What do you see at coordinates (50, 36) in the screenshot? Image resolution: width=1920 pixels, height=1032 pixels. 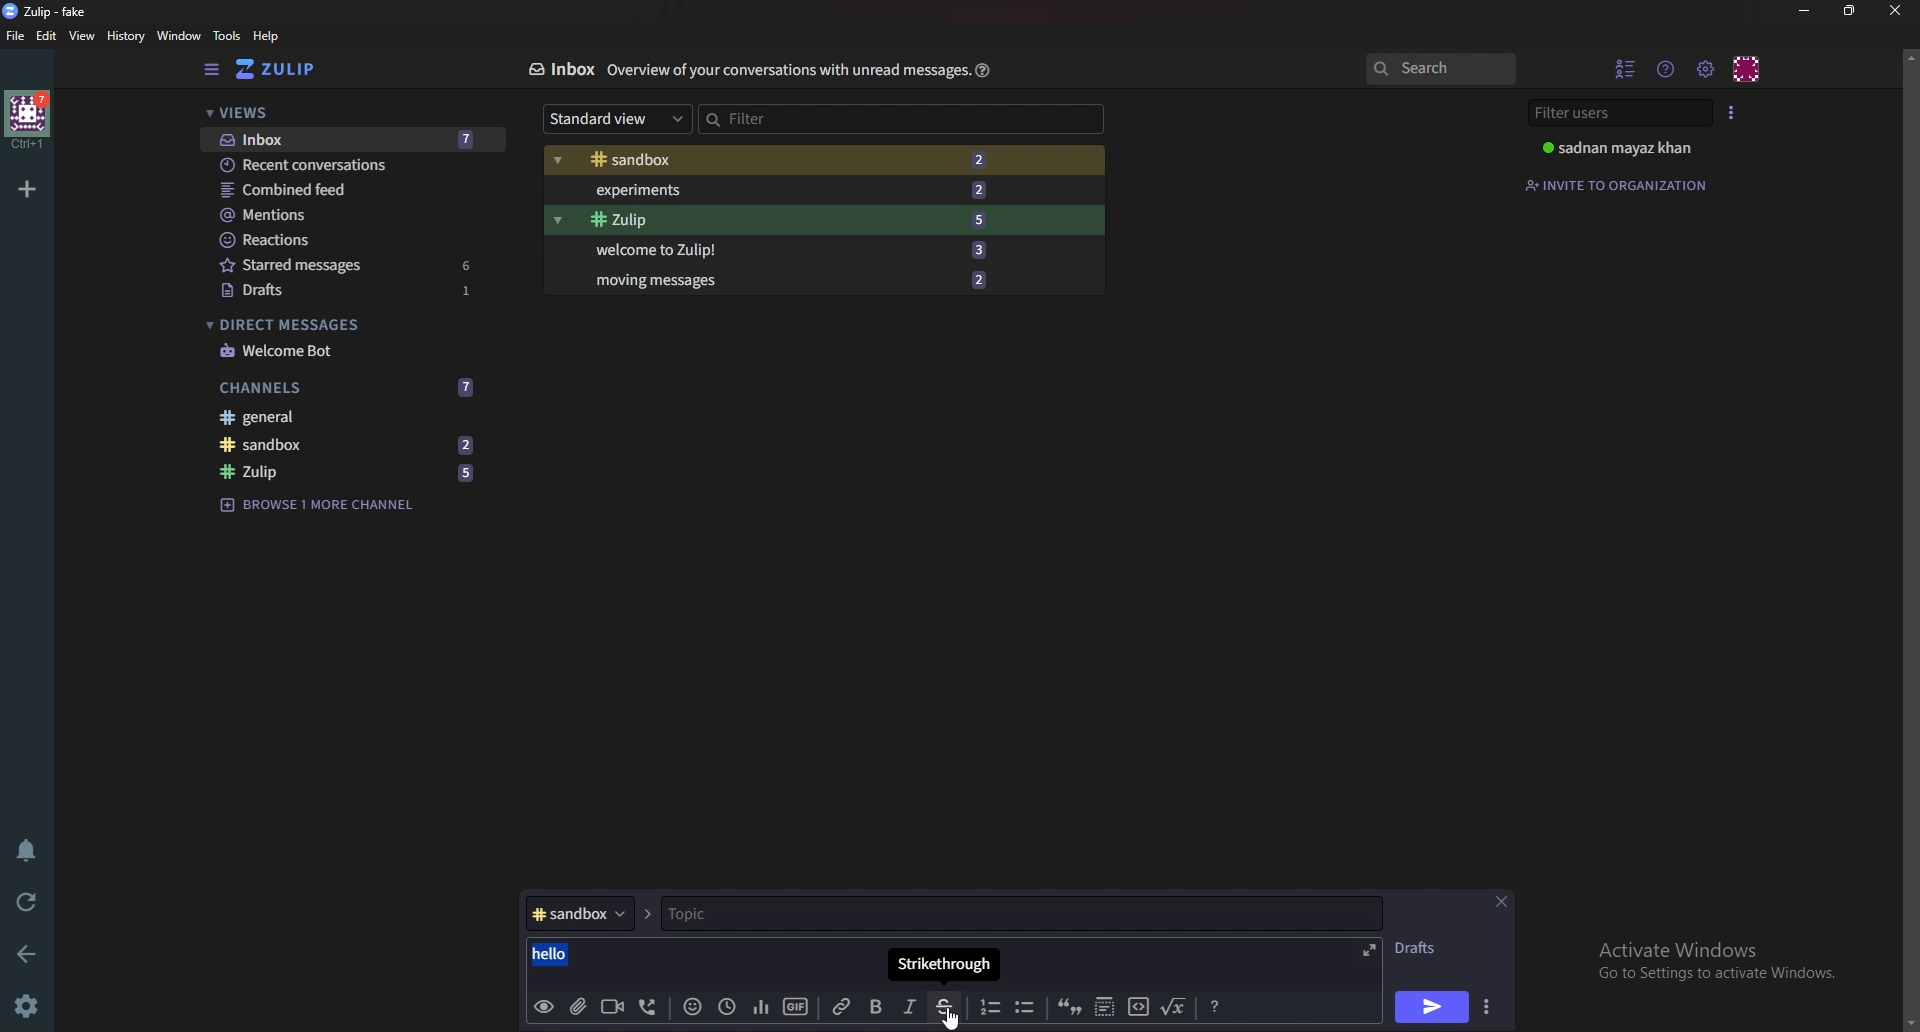 I see `Edit` at bounding box center [50, 36].